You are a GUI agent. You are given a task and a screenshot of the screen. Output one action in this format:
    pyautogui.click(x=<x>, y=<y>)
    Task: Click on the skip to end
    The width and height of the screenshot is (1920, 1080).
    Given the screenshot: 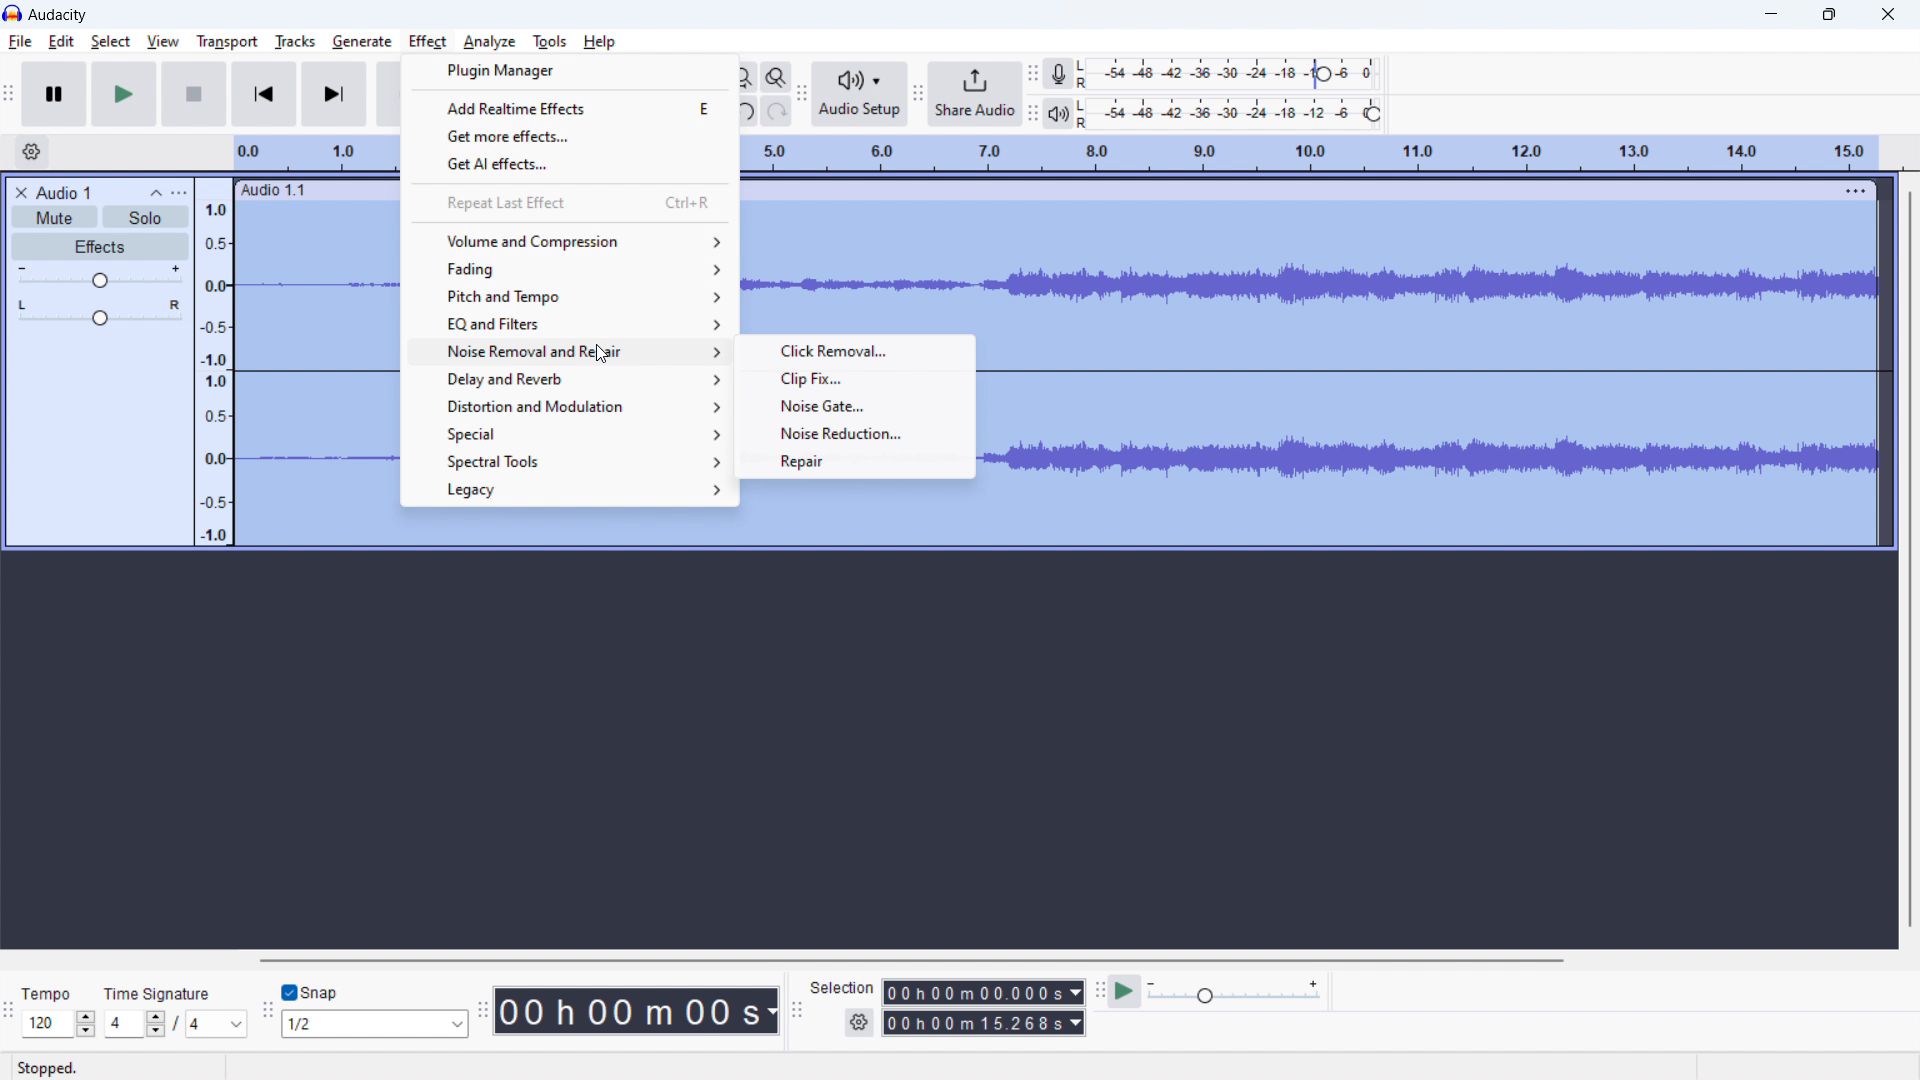 What is the action you would take?
    pyautogui.click(x=334, y=94)
    